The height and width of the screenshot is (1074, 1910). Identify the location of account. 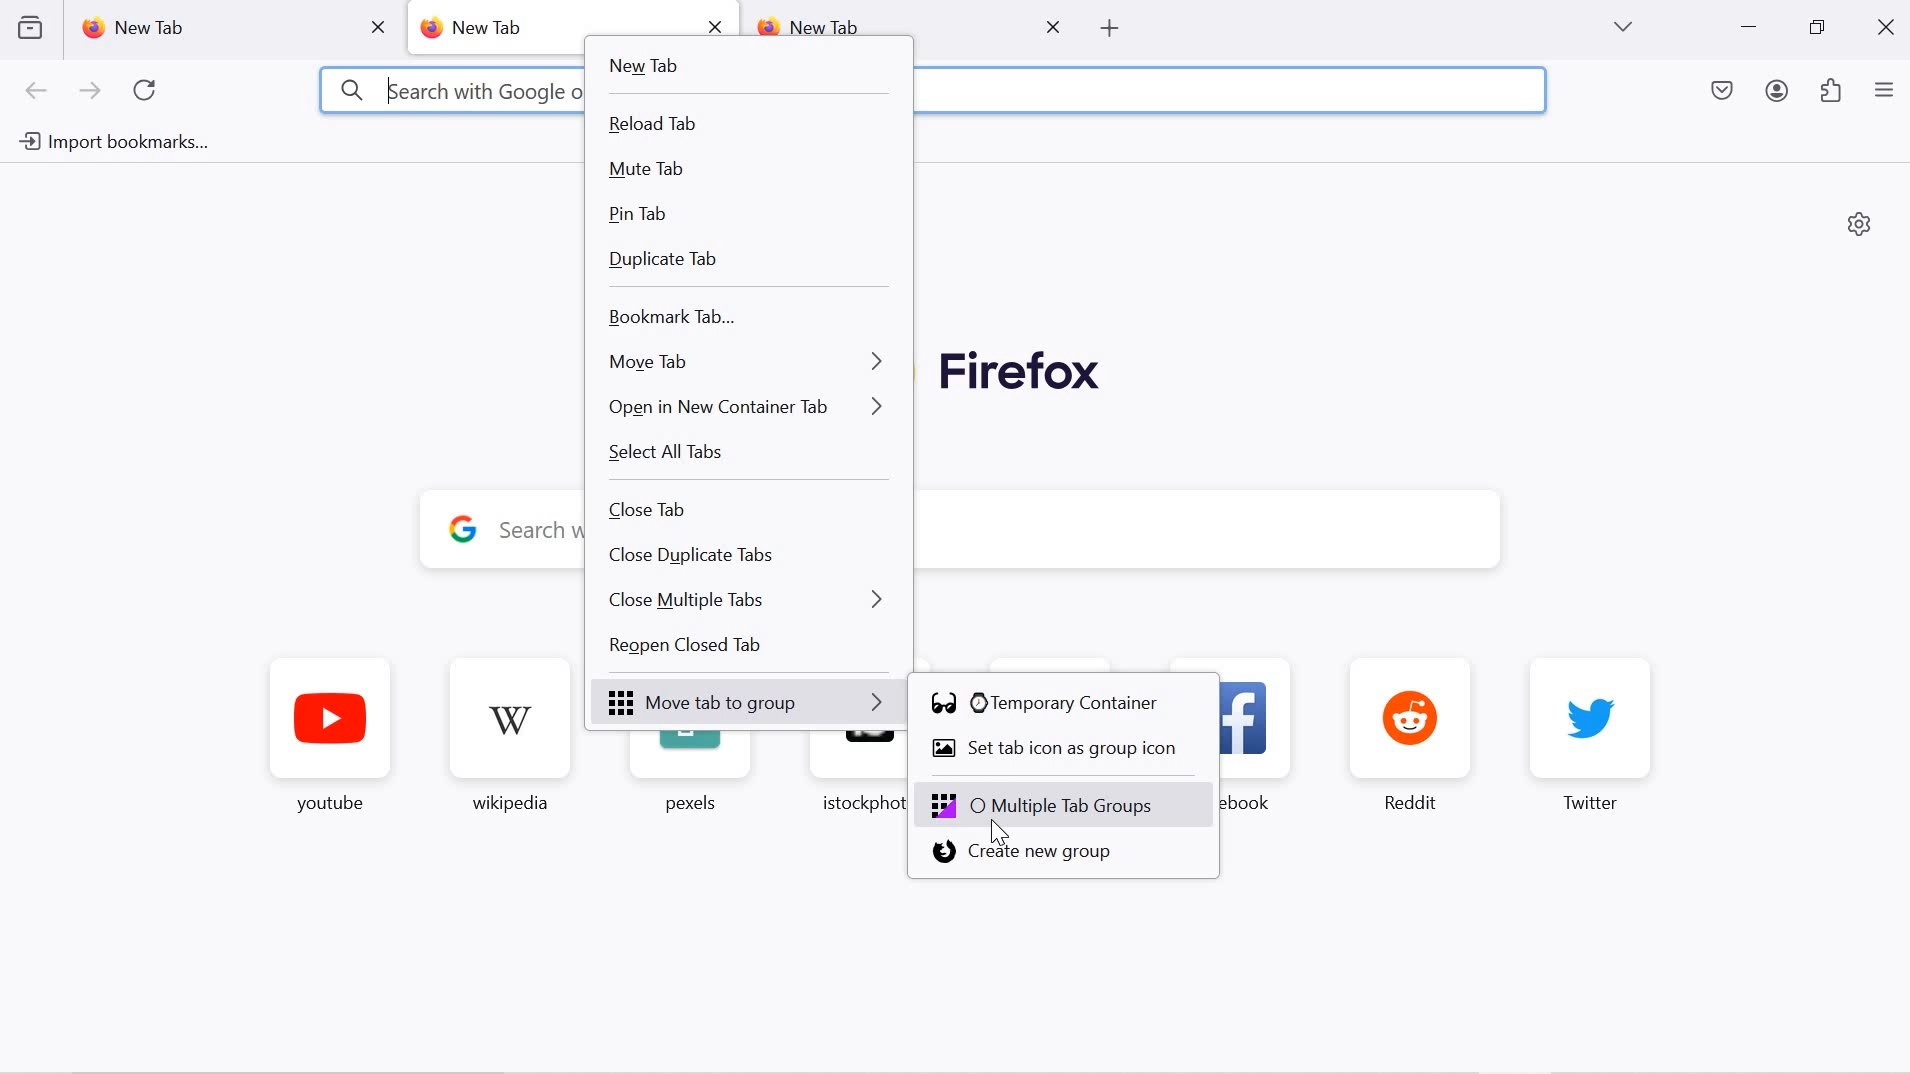
(1780, 94).